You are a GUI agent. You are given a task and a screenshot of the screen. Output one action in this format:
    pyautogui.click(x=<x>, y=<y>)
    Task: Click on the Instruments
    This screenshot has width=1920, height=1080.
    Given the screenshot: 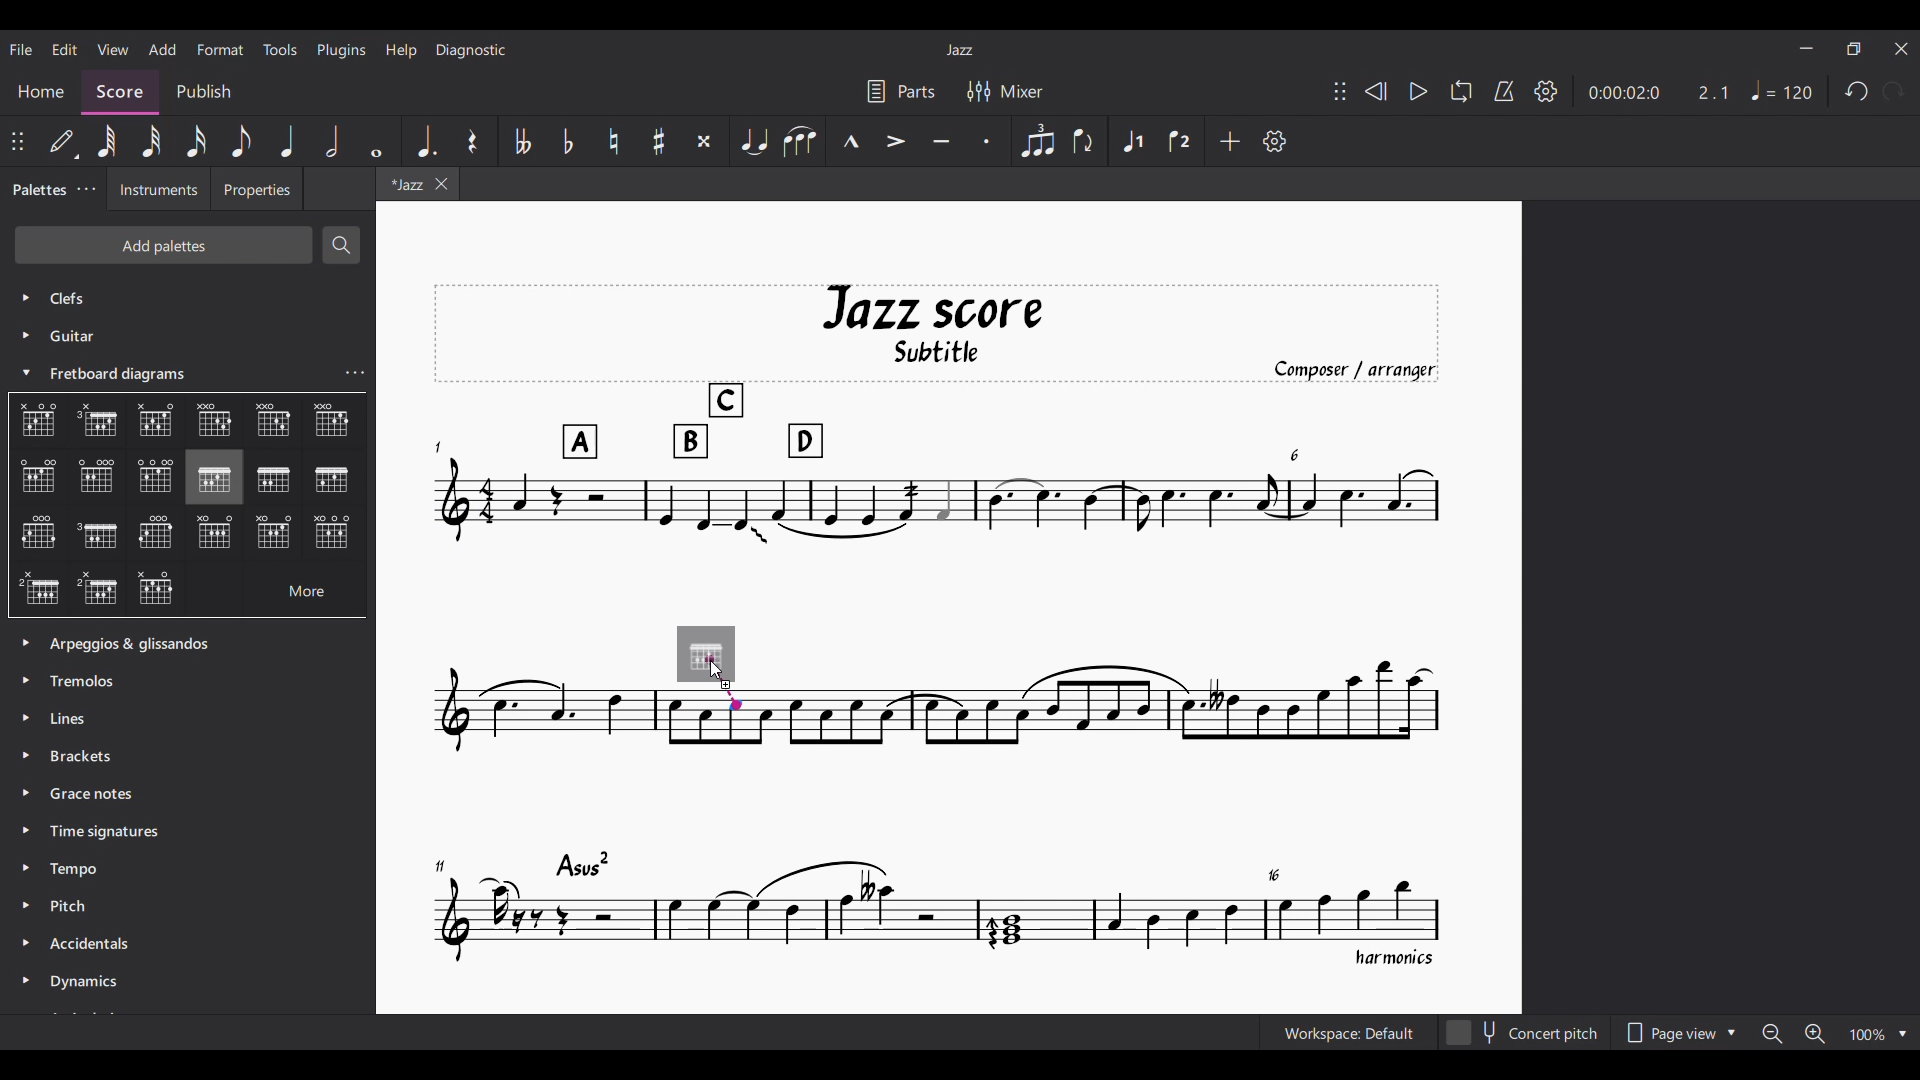 What is the action you would take?
    pyautogui.click(x=164, y=190)
    